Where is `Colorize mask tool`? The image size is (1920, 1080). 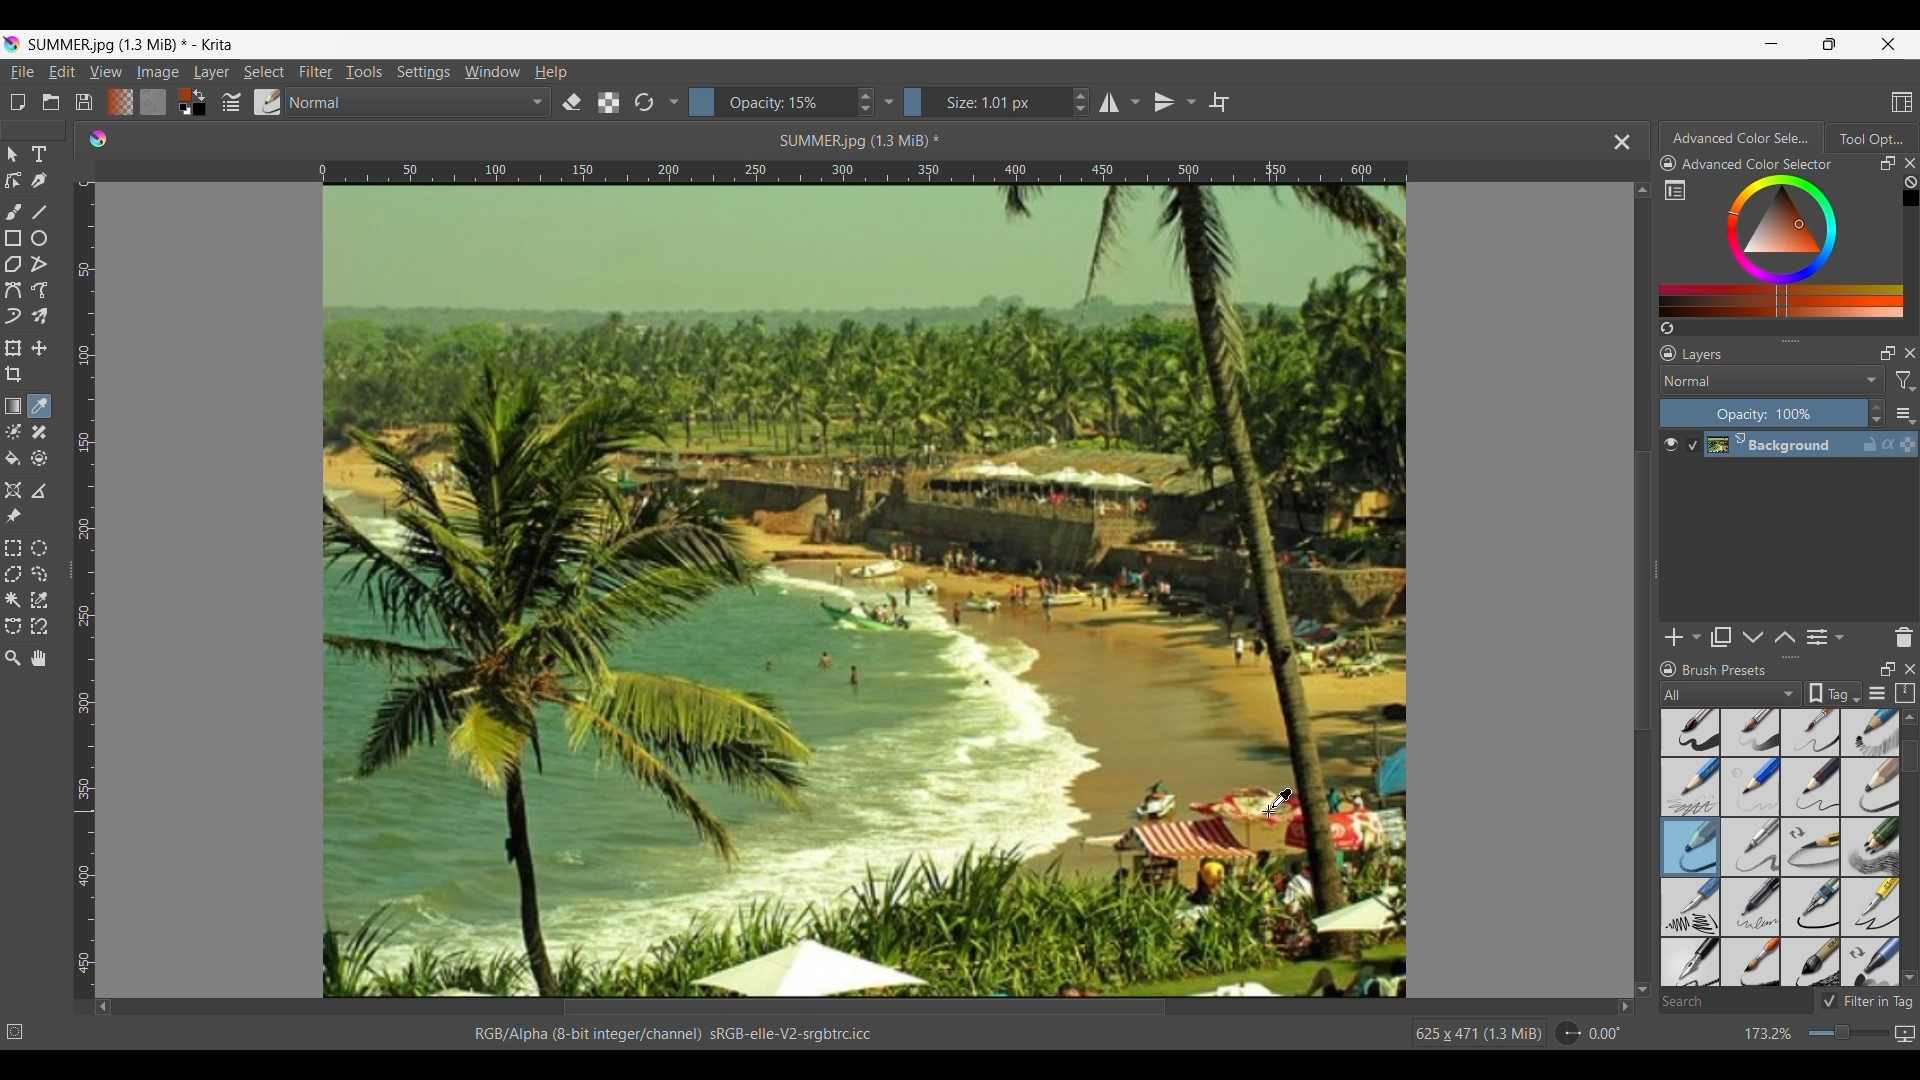 Colorize mask tool is located at coordinates (14, 432).